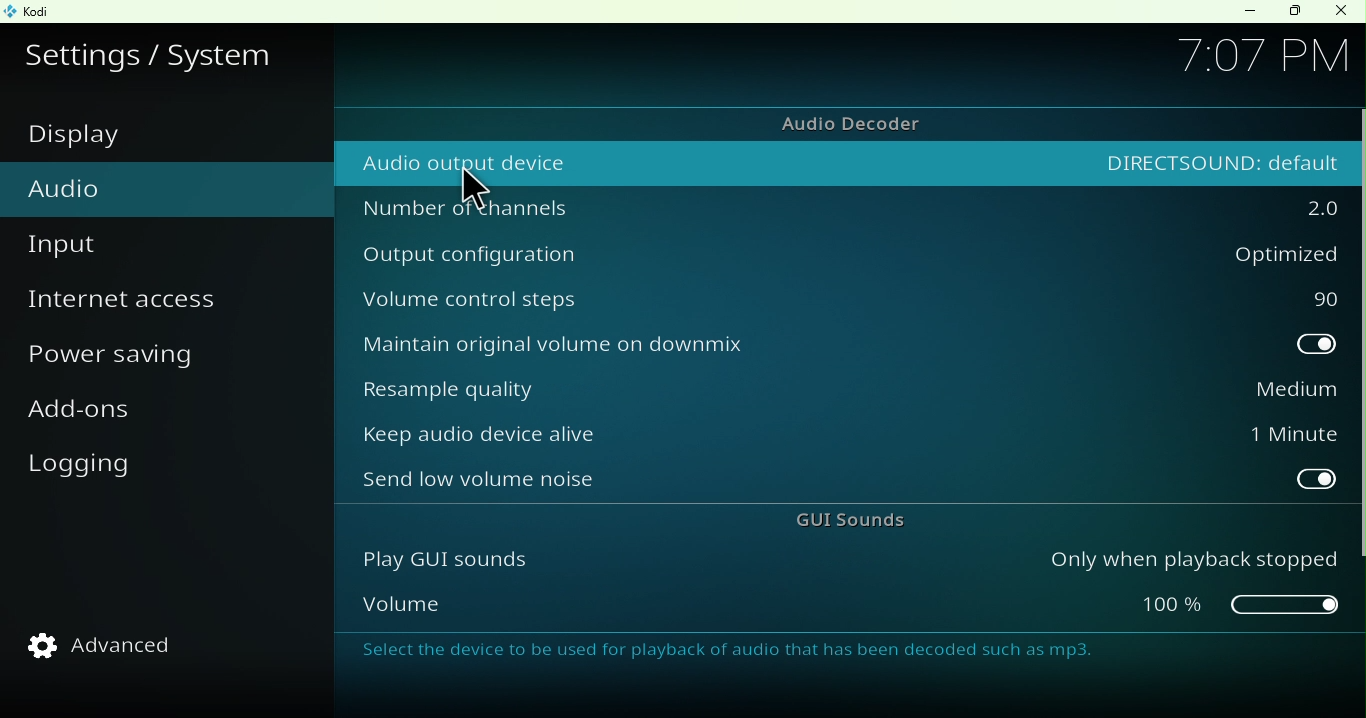 The image size is (1366, 718). What do you see at coordinates (153, 52) in the screenshot?
I see `Settings/system` at bounding box center [153, 52].